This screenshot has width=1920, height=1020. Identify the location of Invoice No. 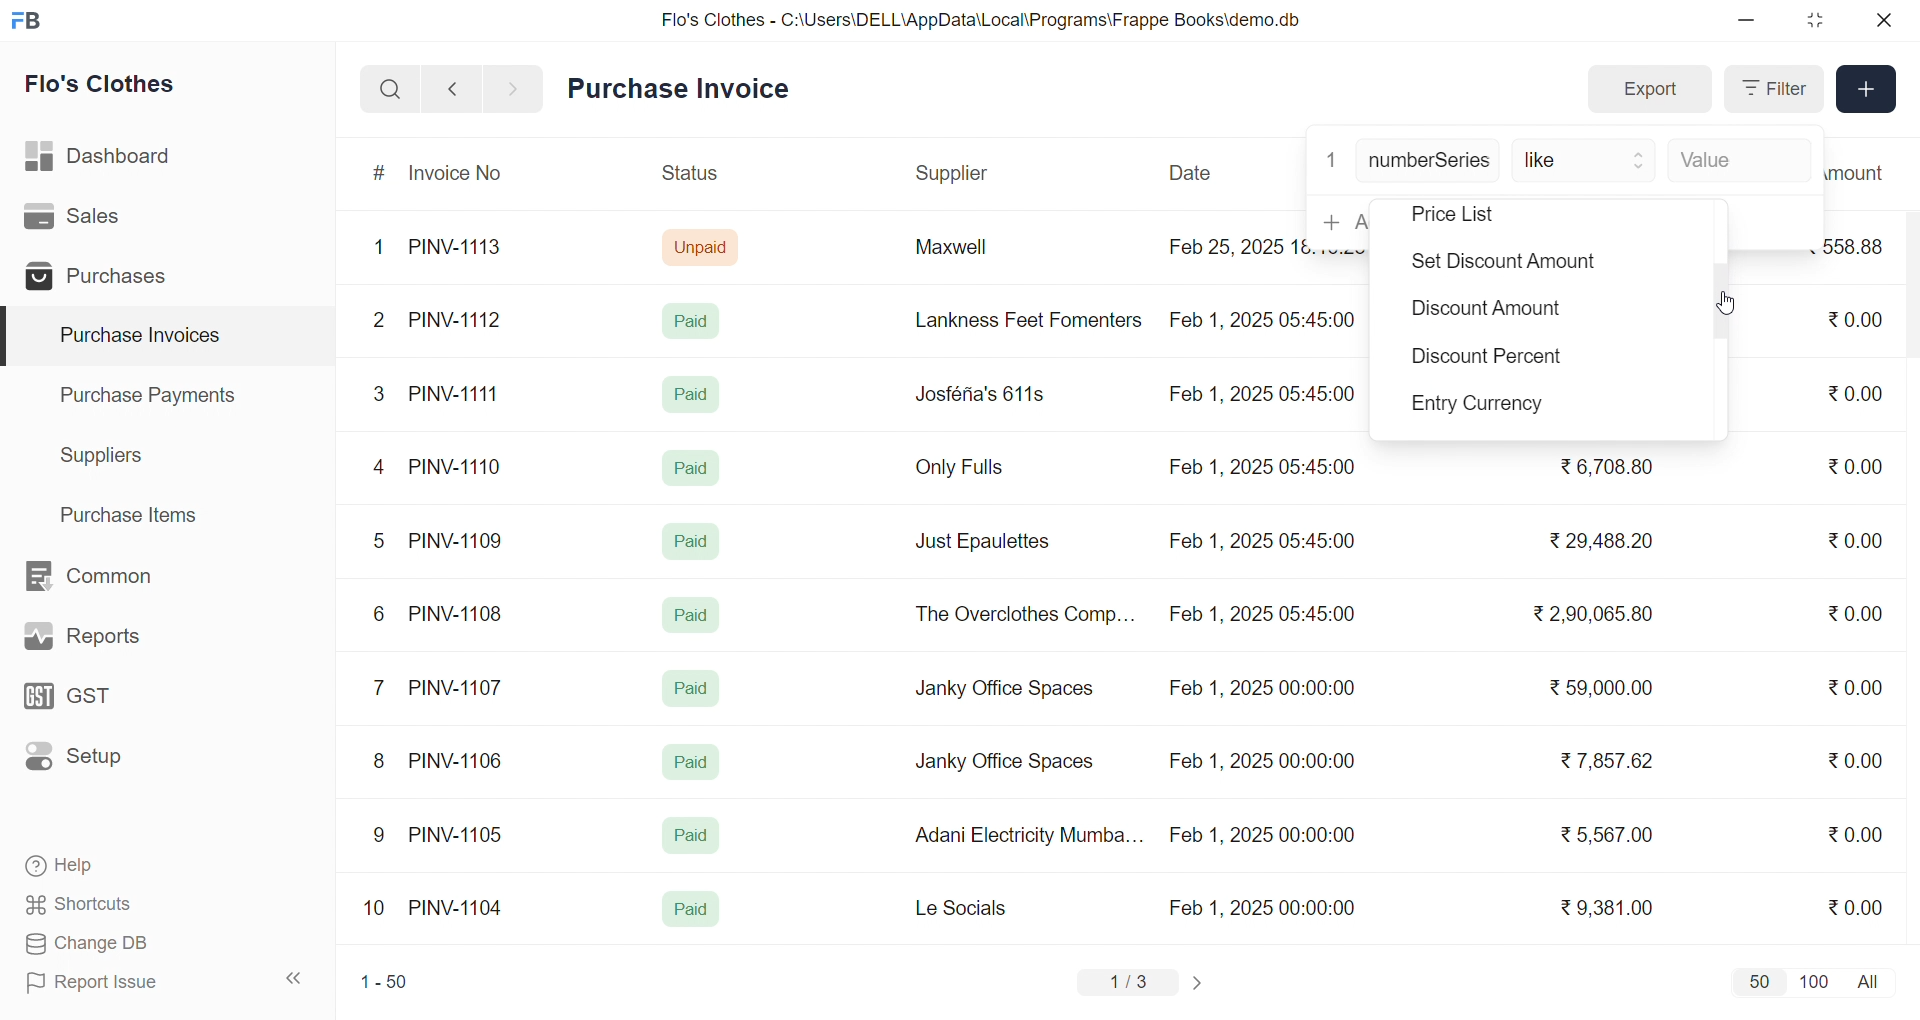
(463, 174).